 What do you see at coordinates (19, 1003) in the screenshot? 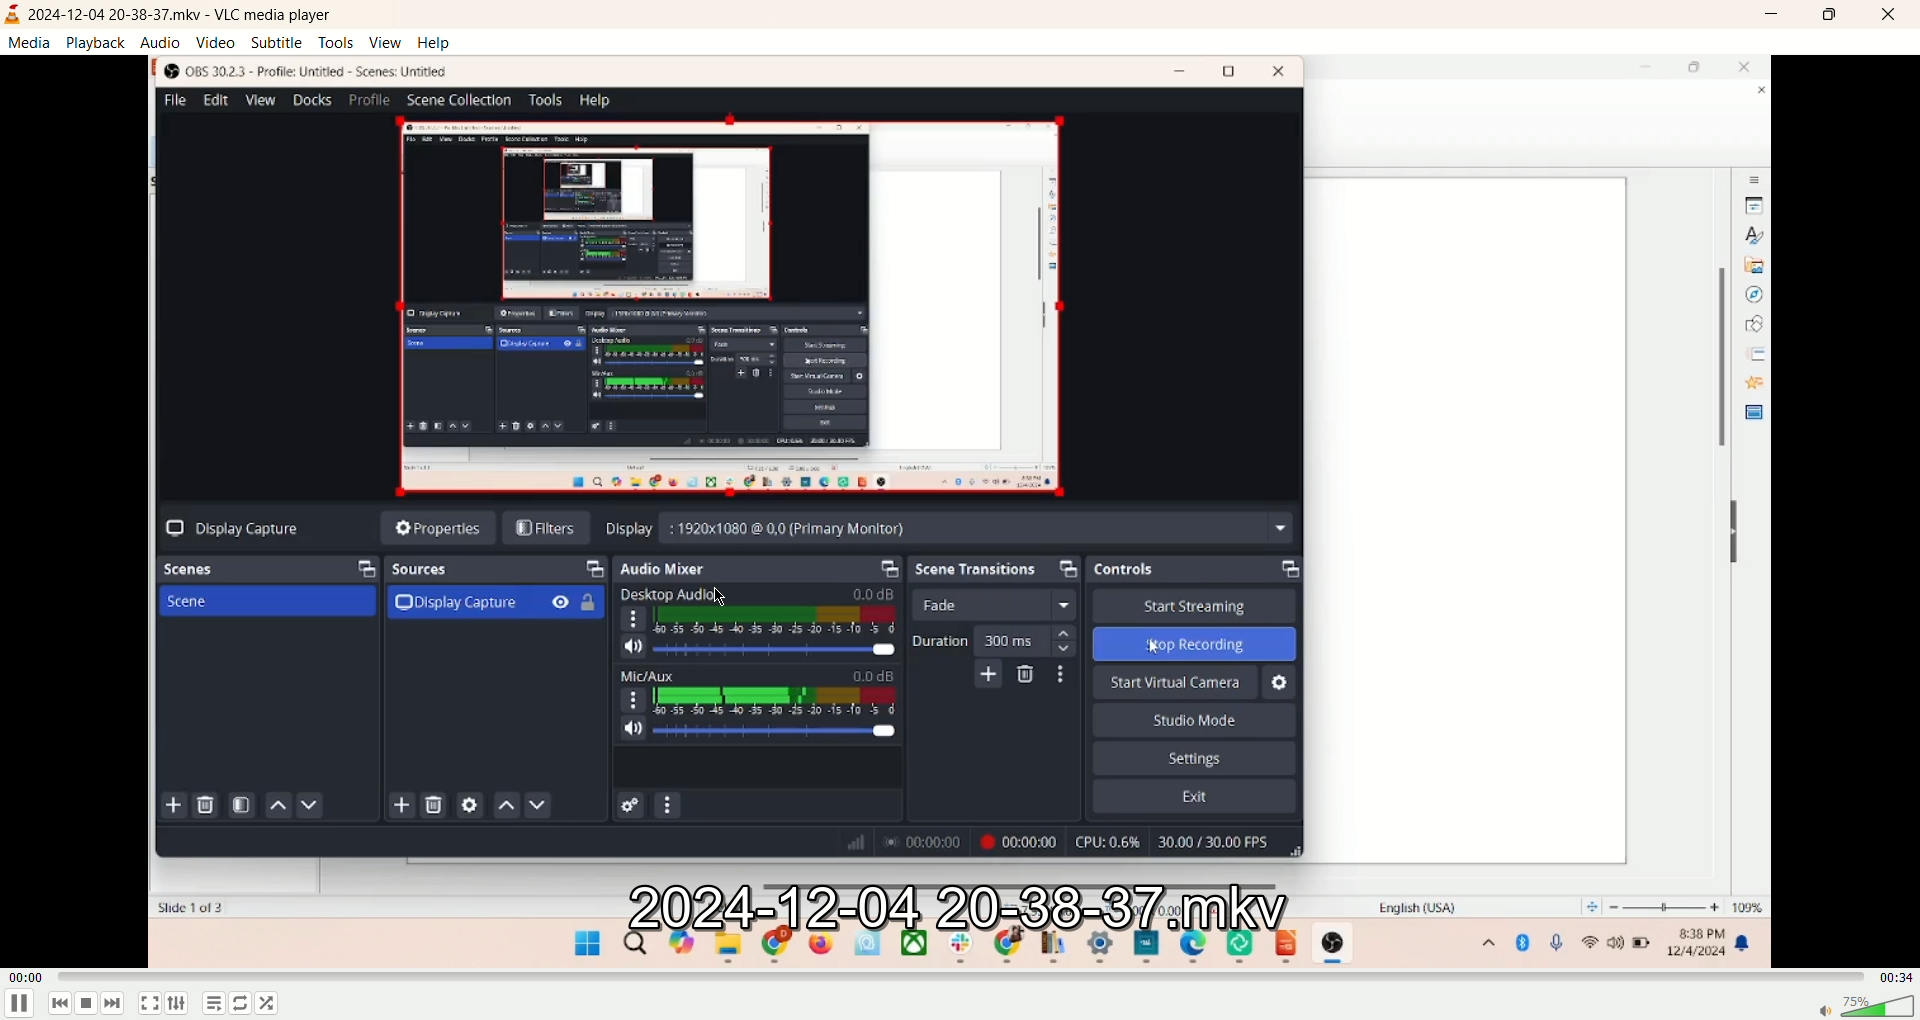
I see `play/pause` at bounding box center [19, 1003].